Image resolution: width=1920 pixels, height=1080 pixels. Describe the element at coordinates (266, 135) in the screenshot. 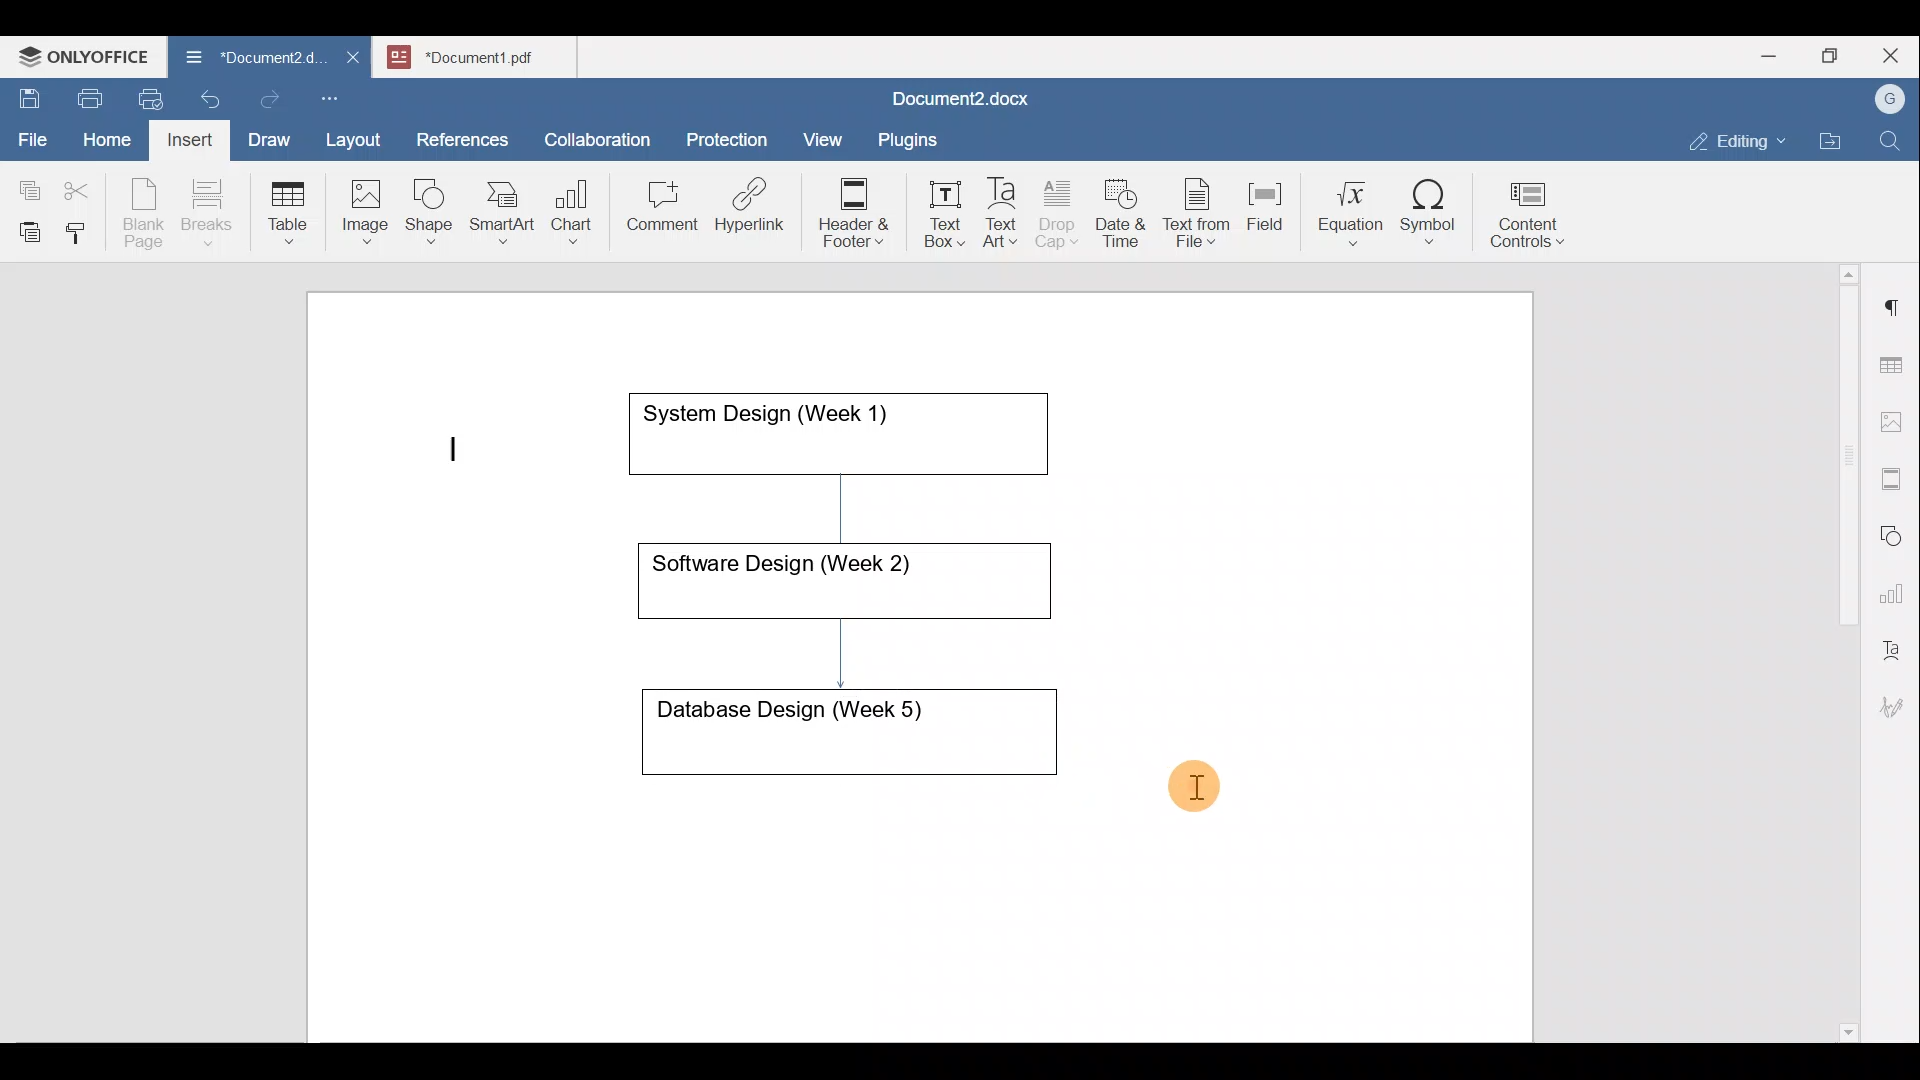

I see `Draw` at that location.